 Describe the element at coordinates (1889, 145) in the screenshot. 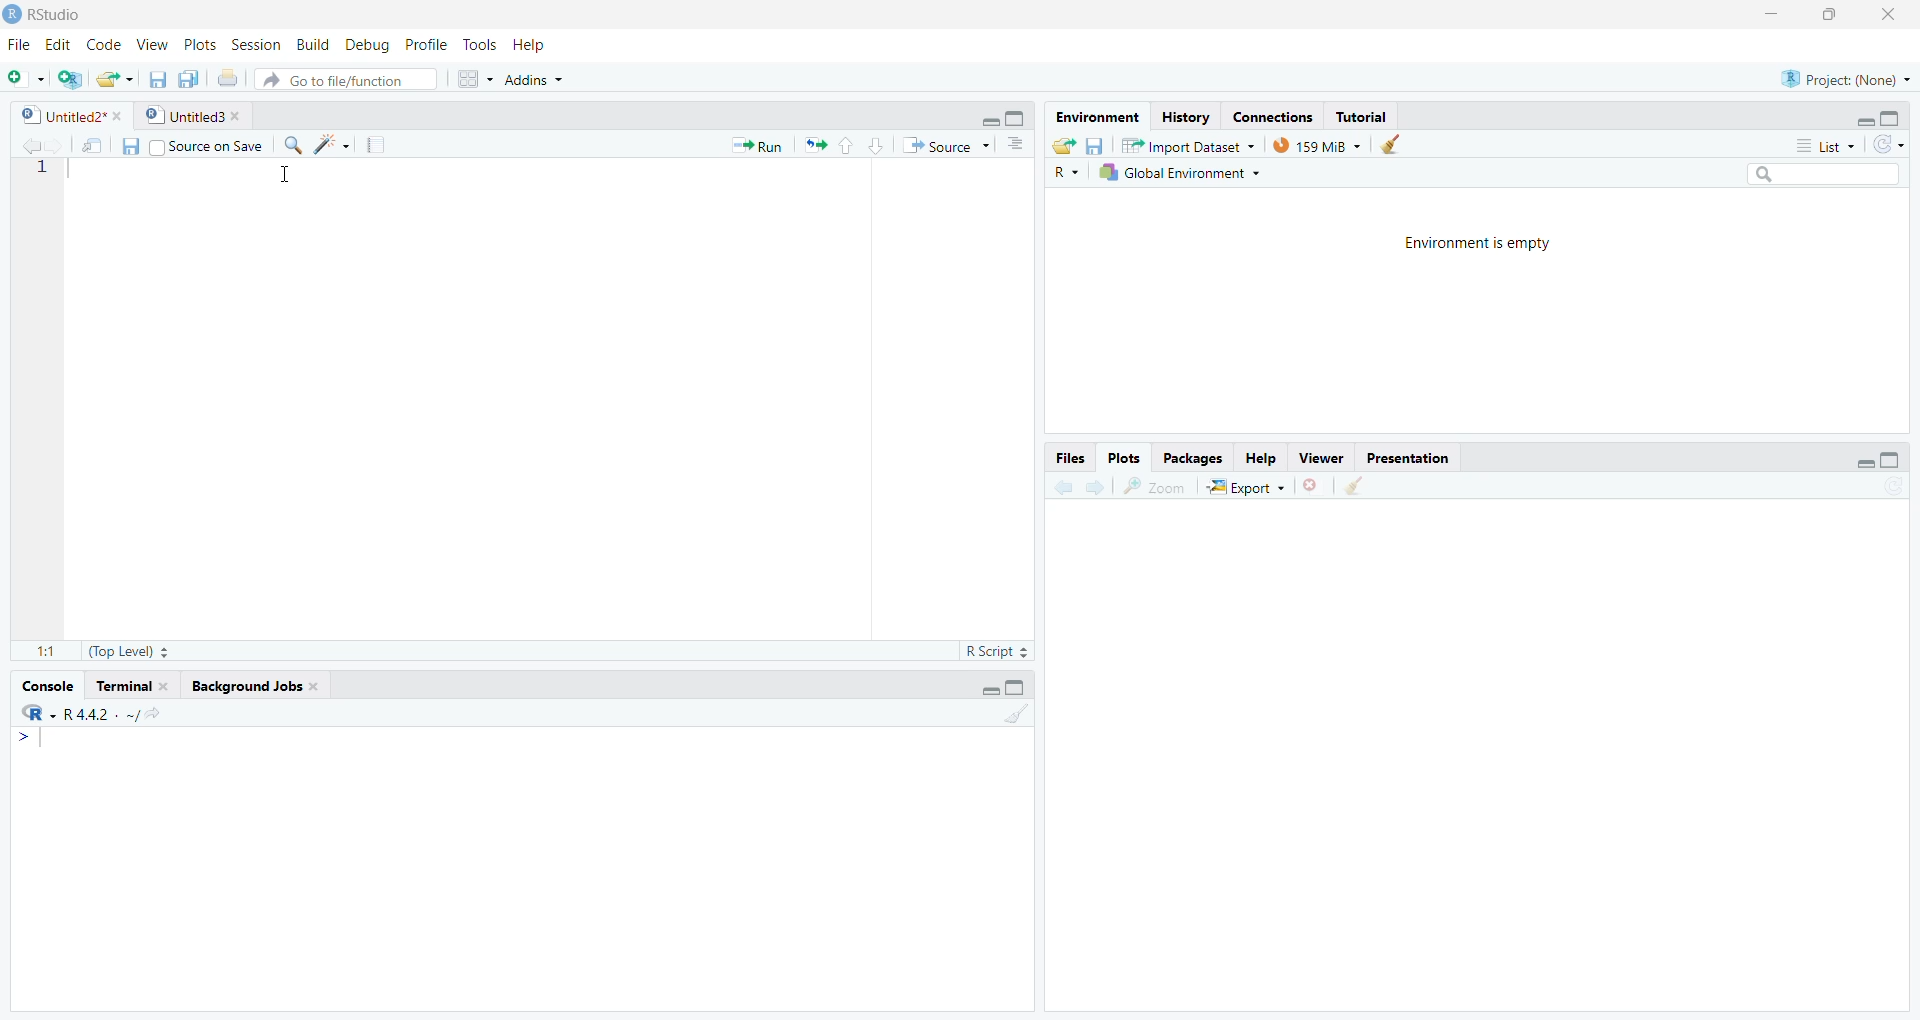

I see `Refresh` at that location.